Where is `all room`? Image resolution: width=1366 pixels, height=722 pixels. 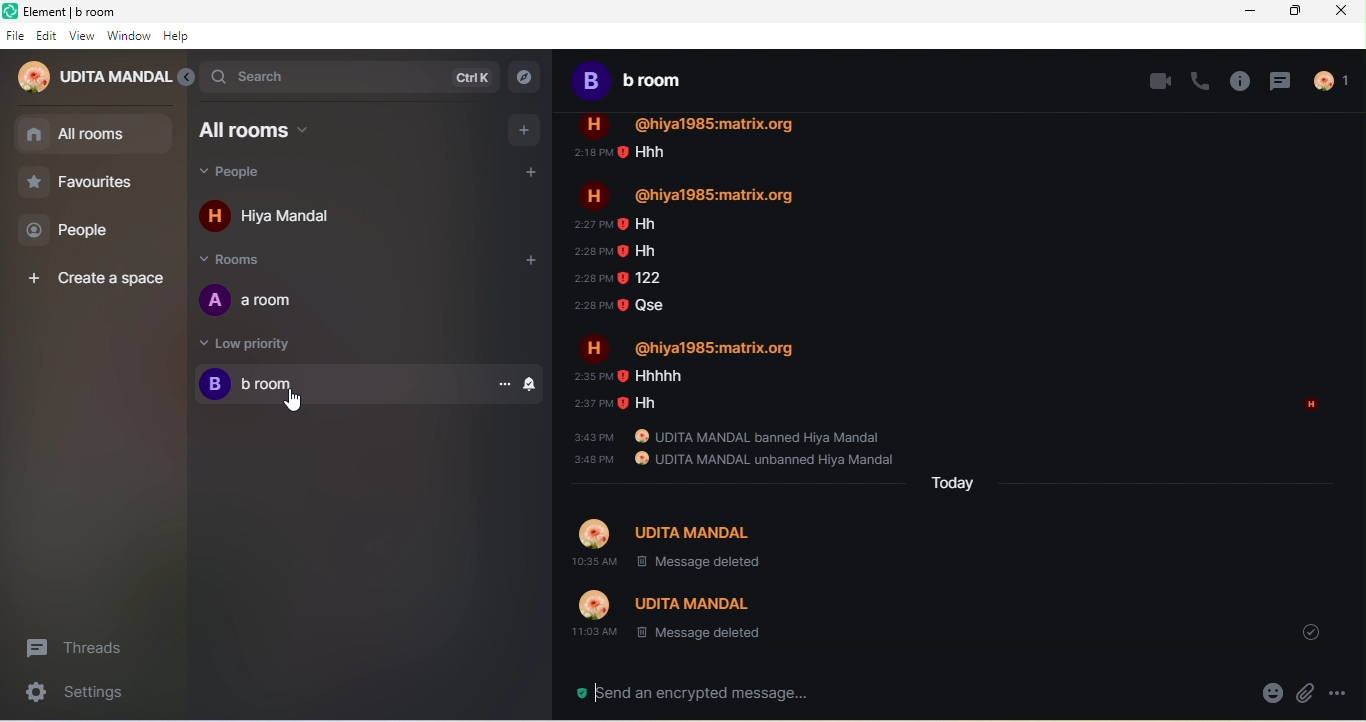
all room is located at coordinates (94, 135).